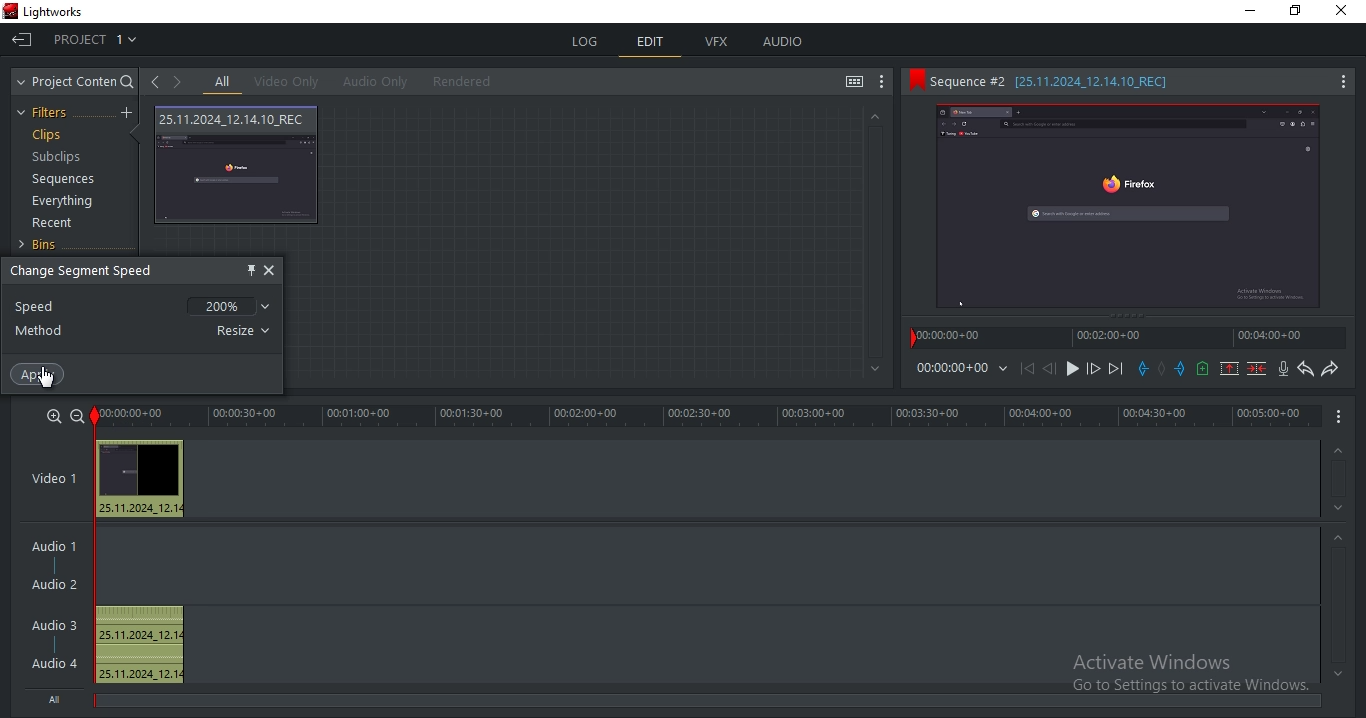 The image size is (1366, 718). Describe the element at coordinates (247, 269) in the screenshot. I see `pin this object here` at that location.